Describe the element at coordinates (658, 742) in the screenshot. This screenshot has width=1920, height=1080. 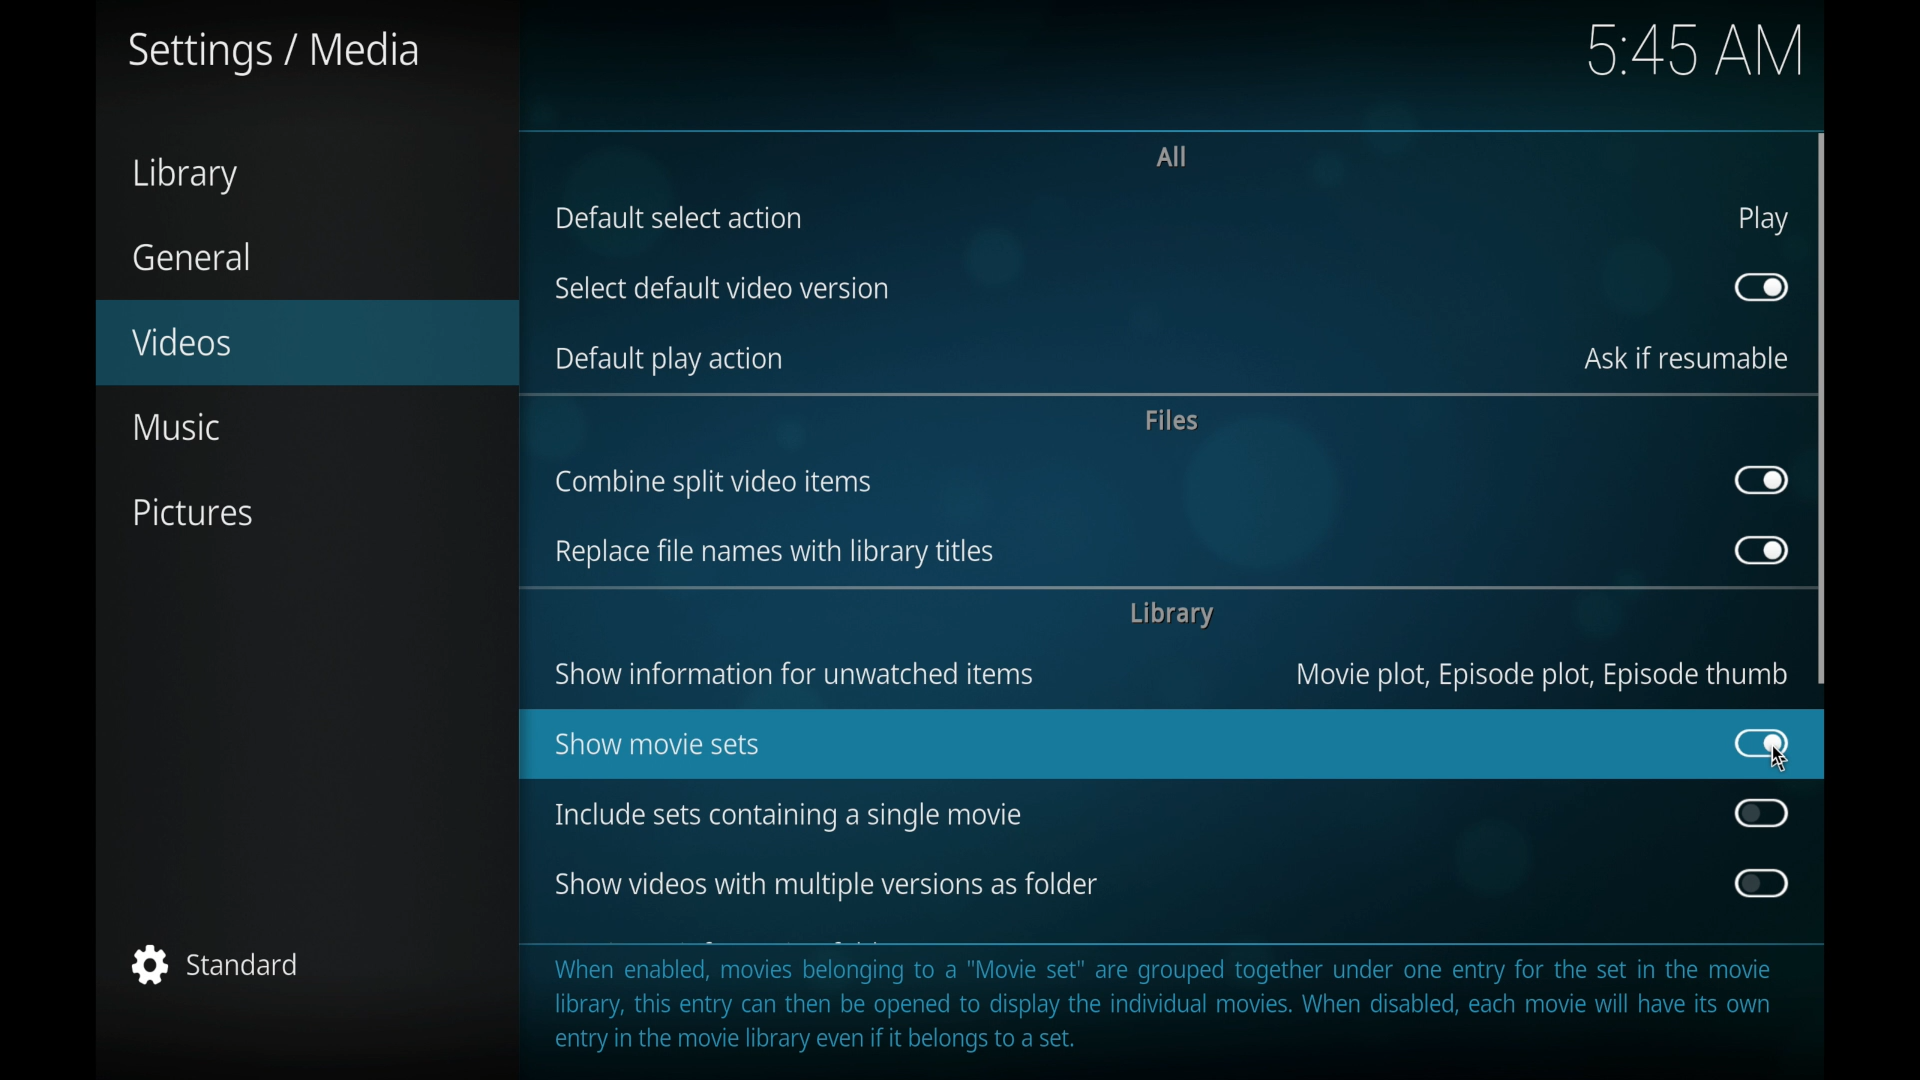
I see `show movie sets` at that location.